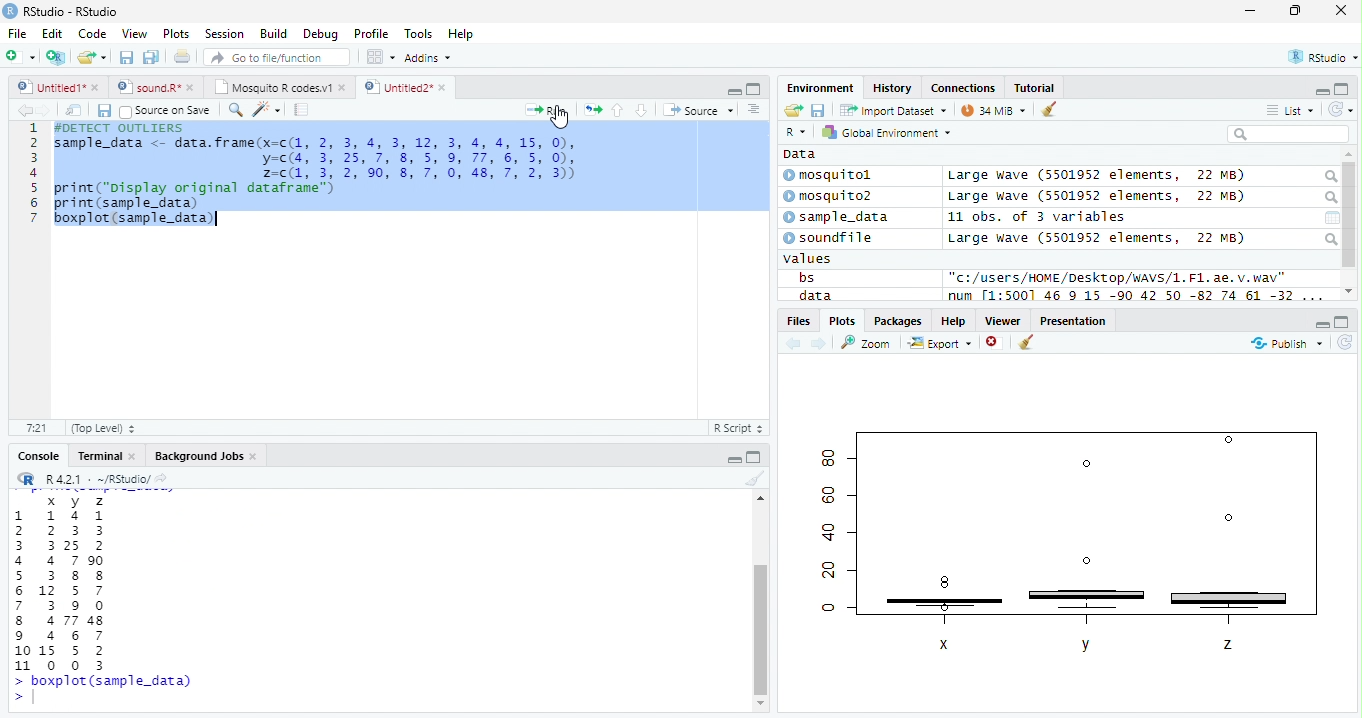 This screenshot has height=718, width=1362. Describe the element at coordinates (954, 320) in the screenshot. I see `Help` at that location.